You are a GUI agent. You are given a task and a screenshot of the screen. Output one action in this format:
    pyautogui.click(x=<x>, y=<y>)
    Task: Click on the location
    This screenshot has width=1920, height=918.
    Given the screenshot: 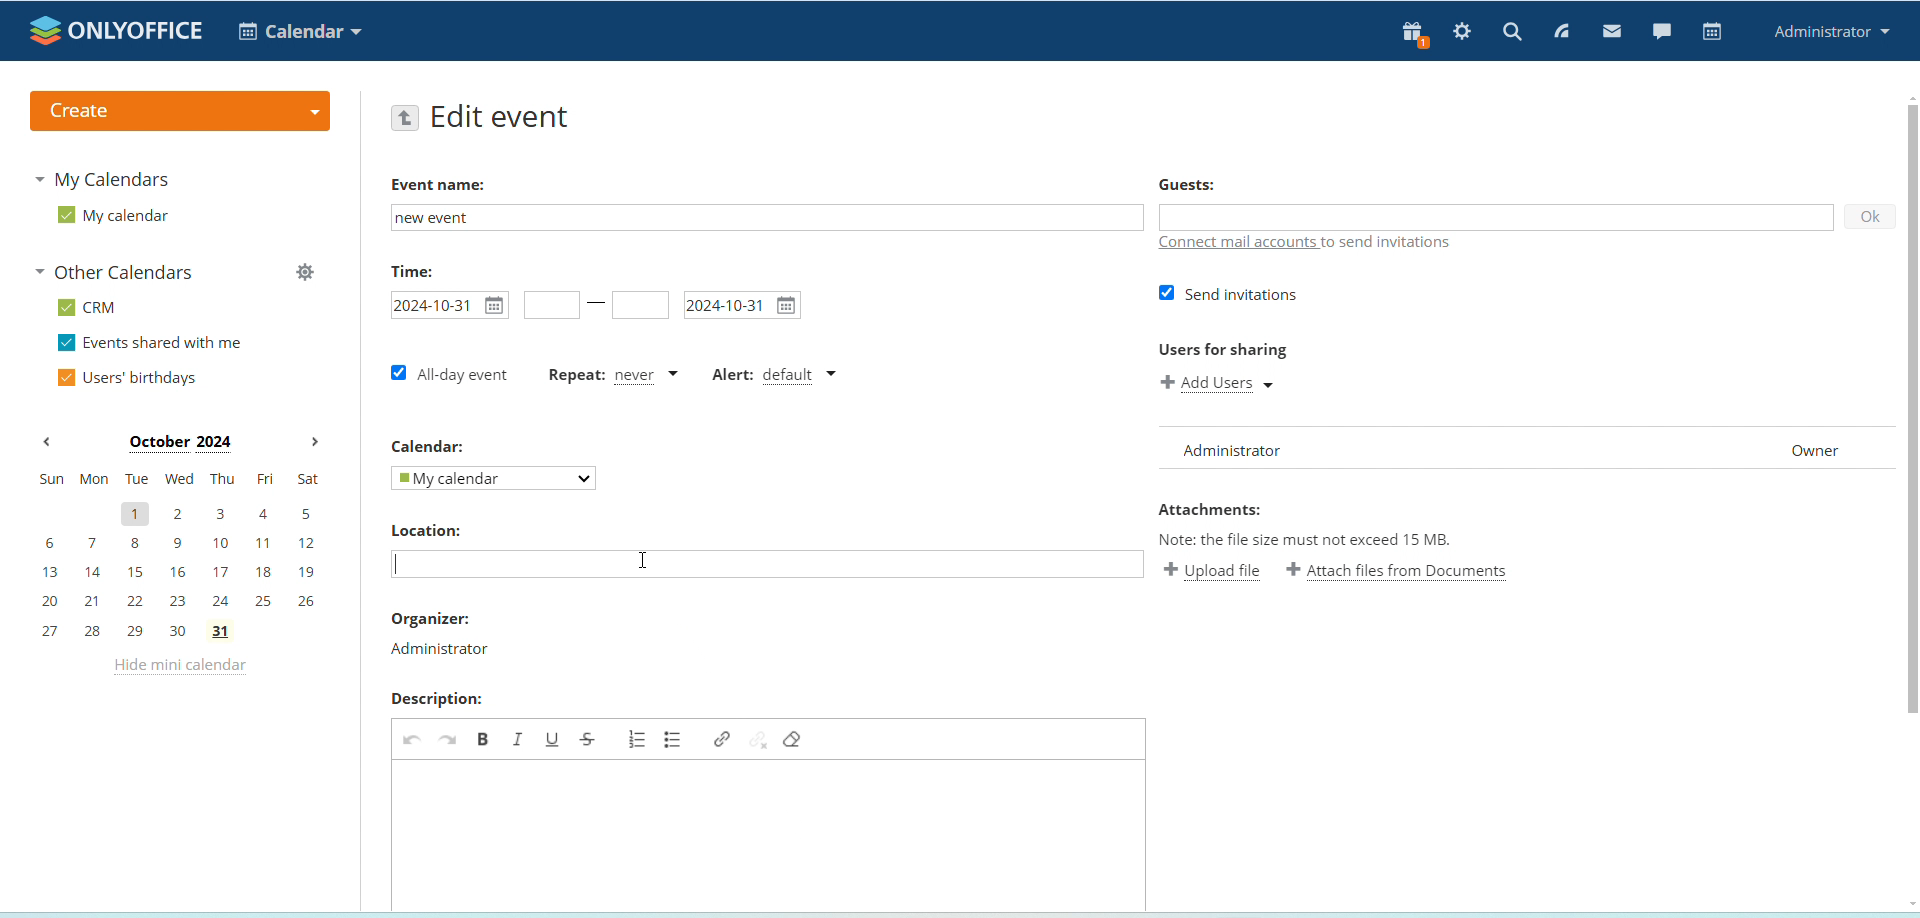 What is the action you would take?
    pyautogui.click(x=425, y=531)
    